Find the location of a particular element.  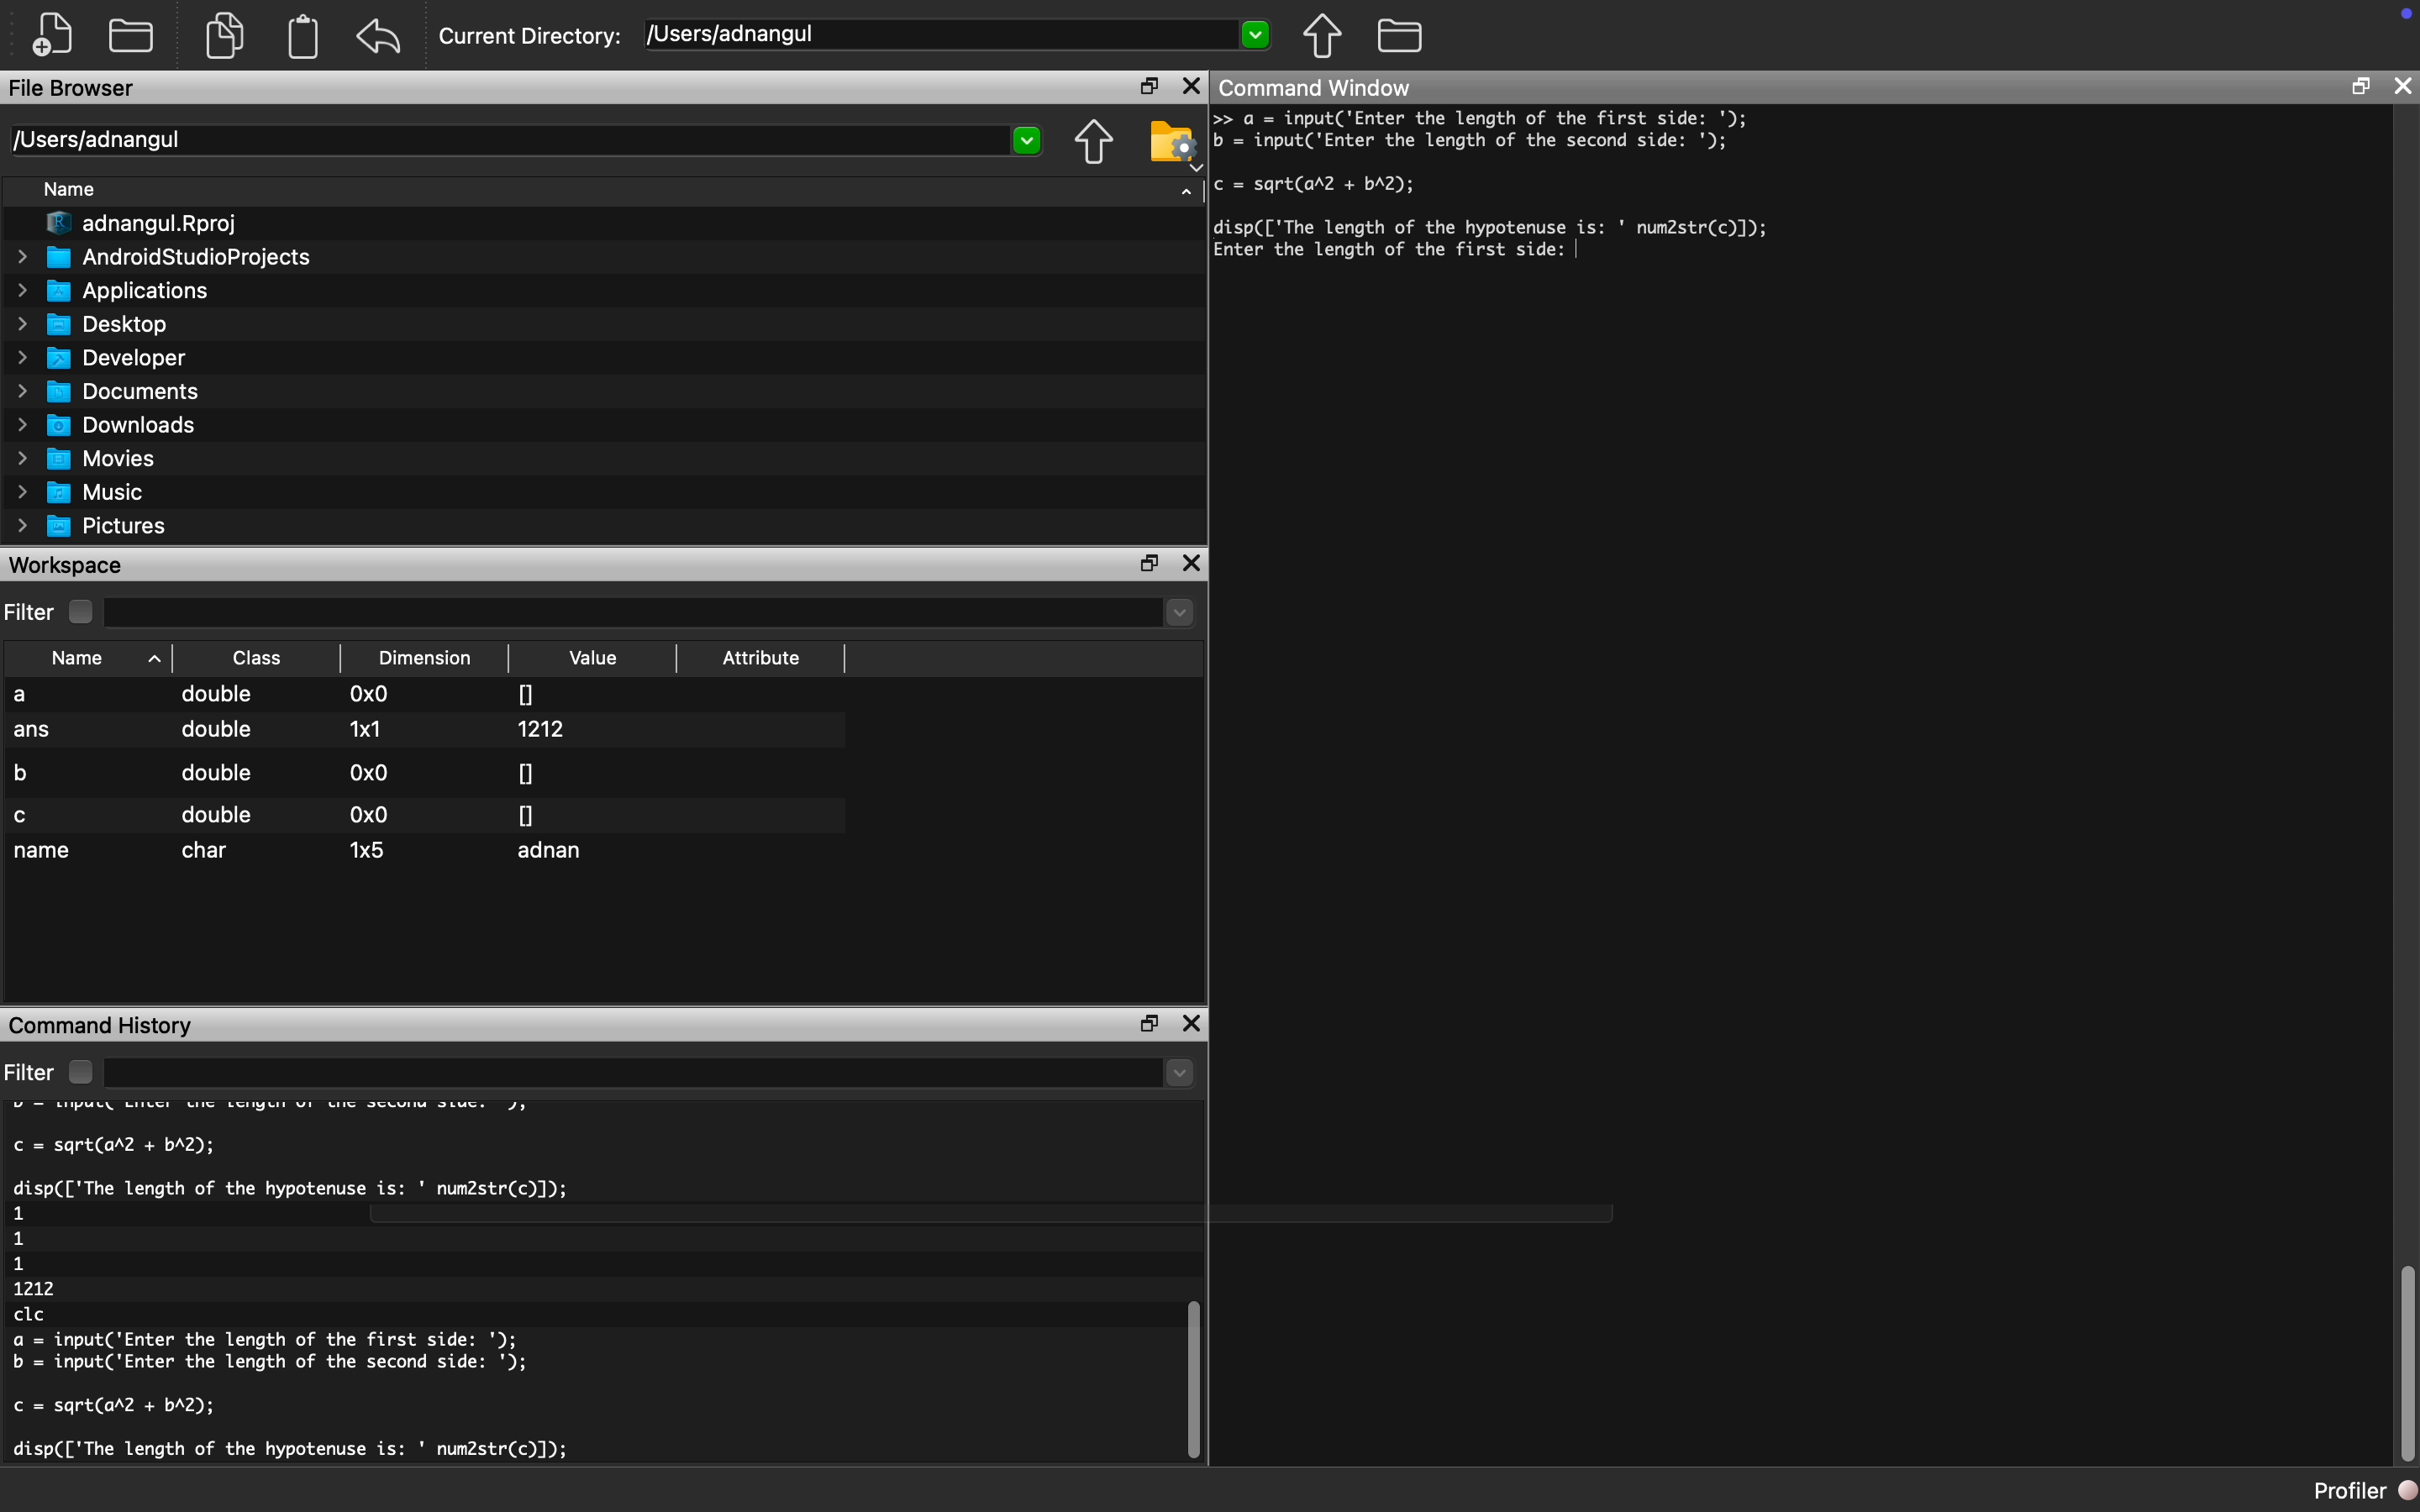

restore down is located at coordinates (1152, 564).